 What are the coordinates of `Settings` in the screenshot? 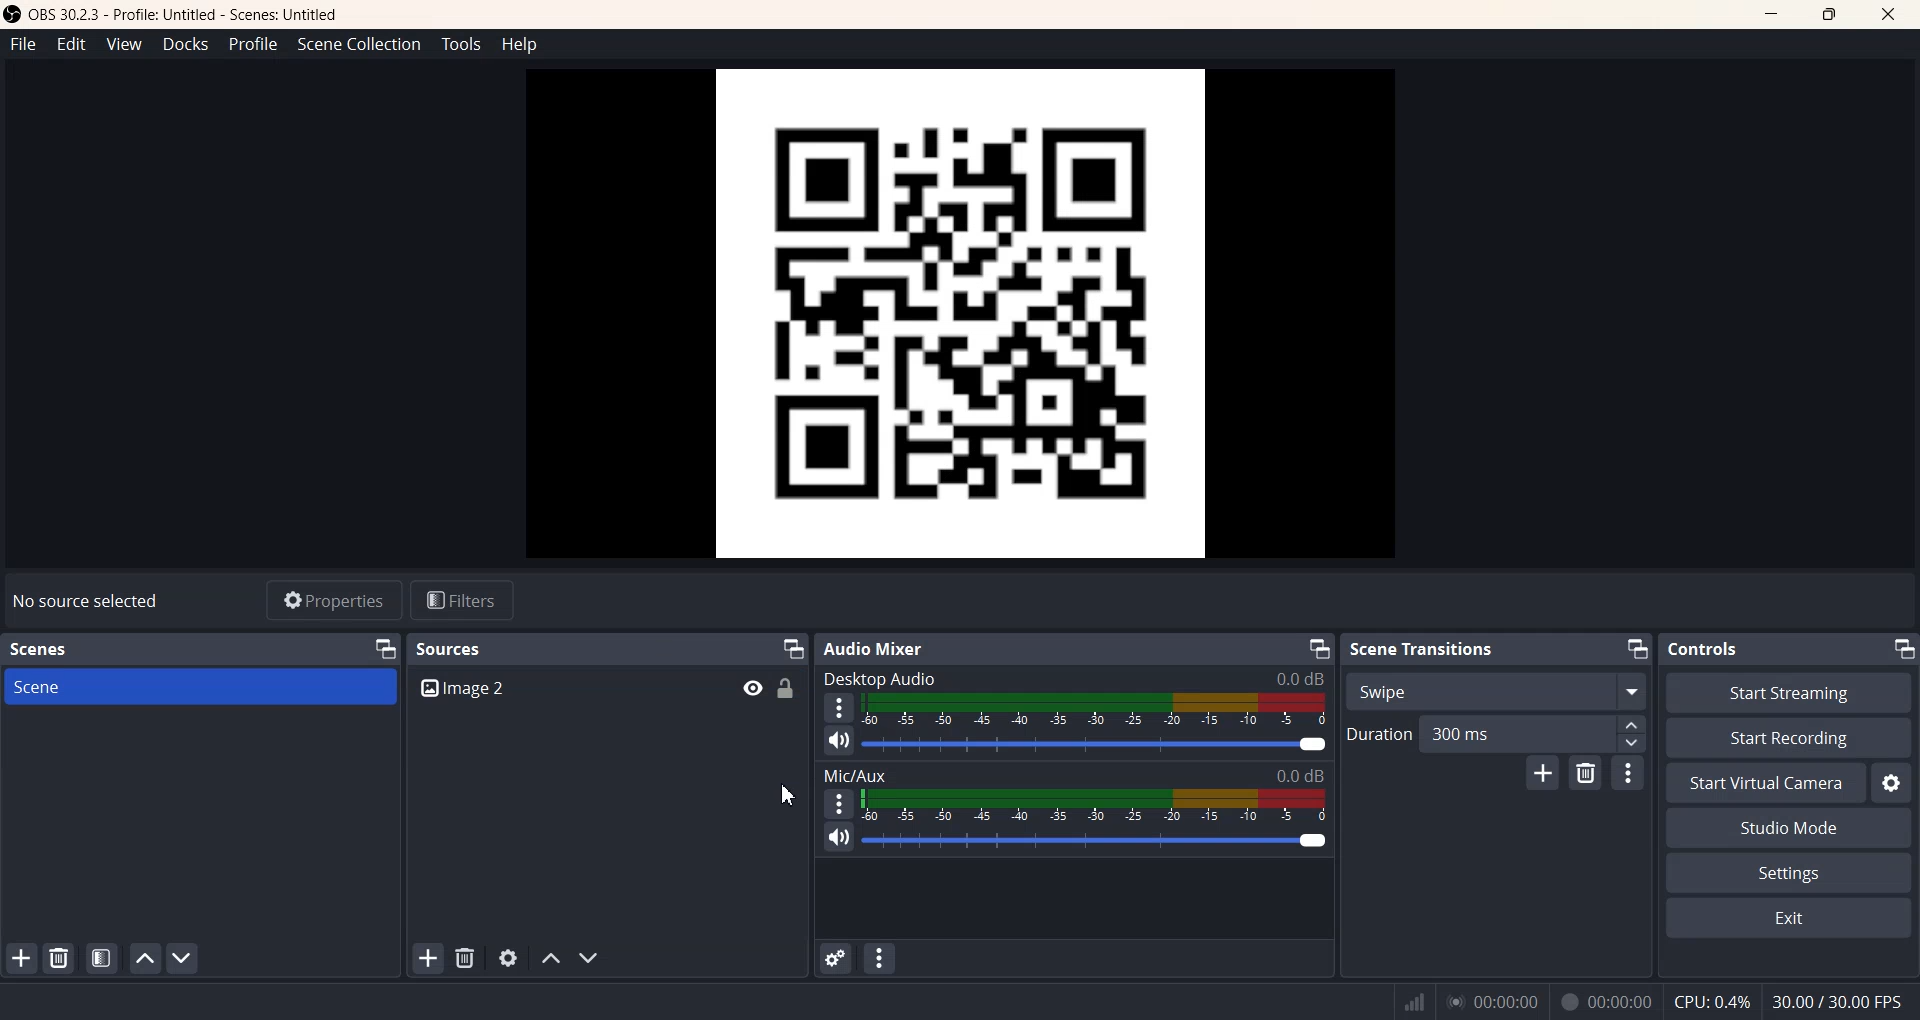 It's located at (1895, 782).